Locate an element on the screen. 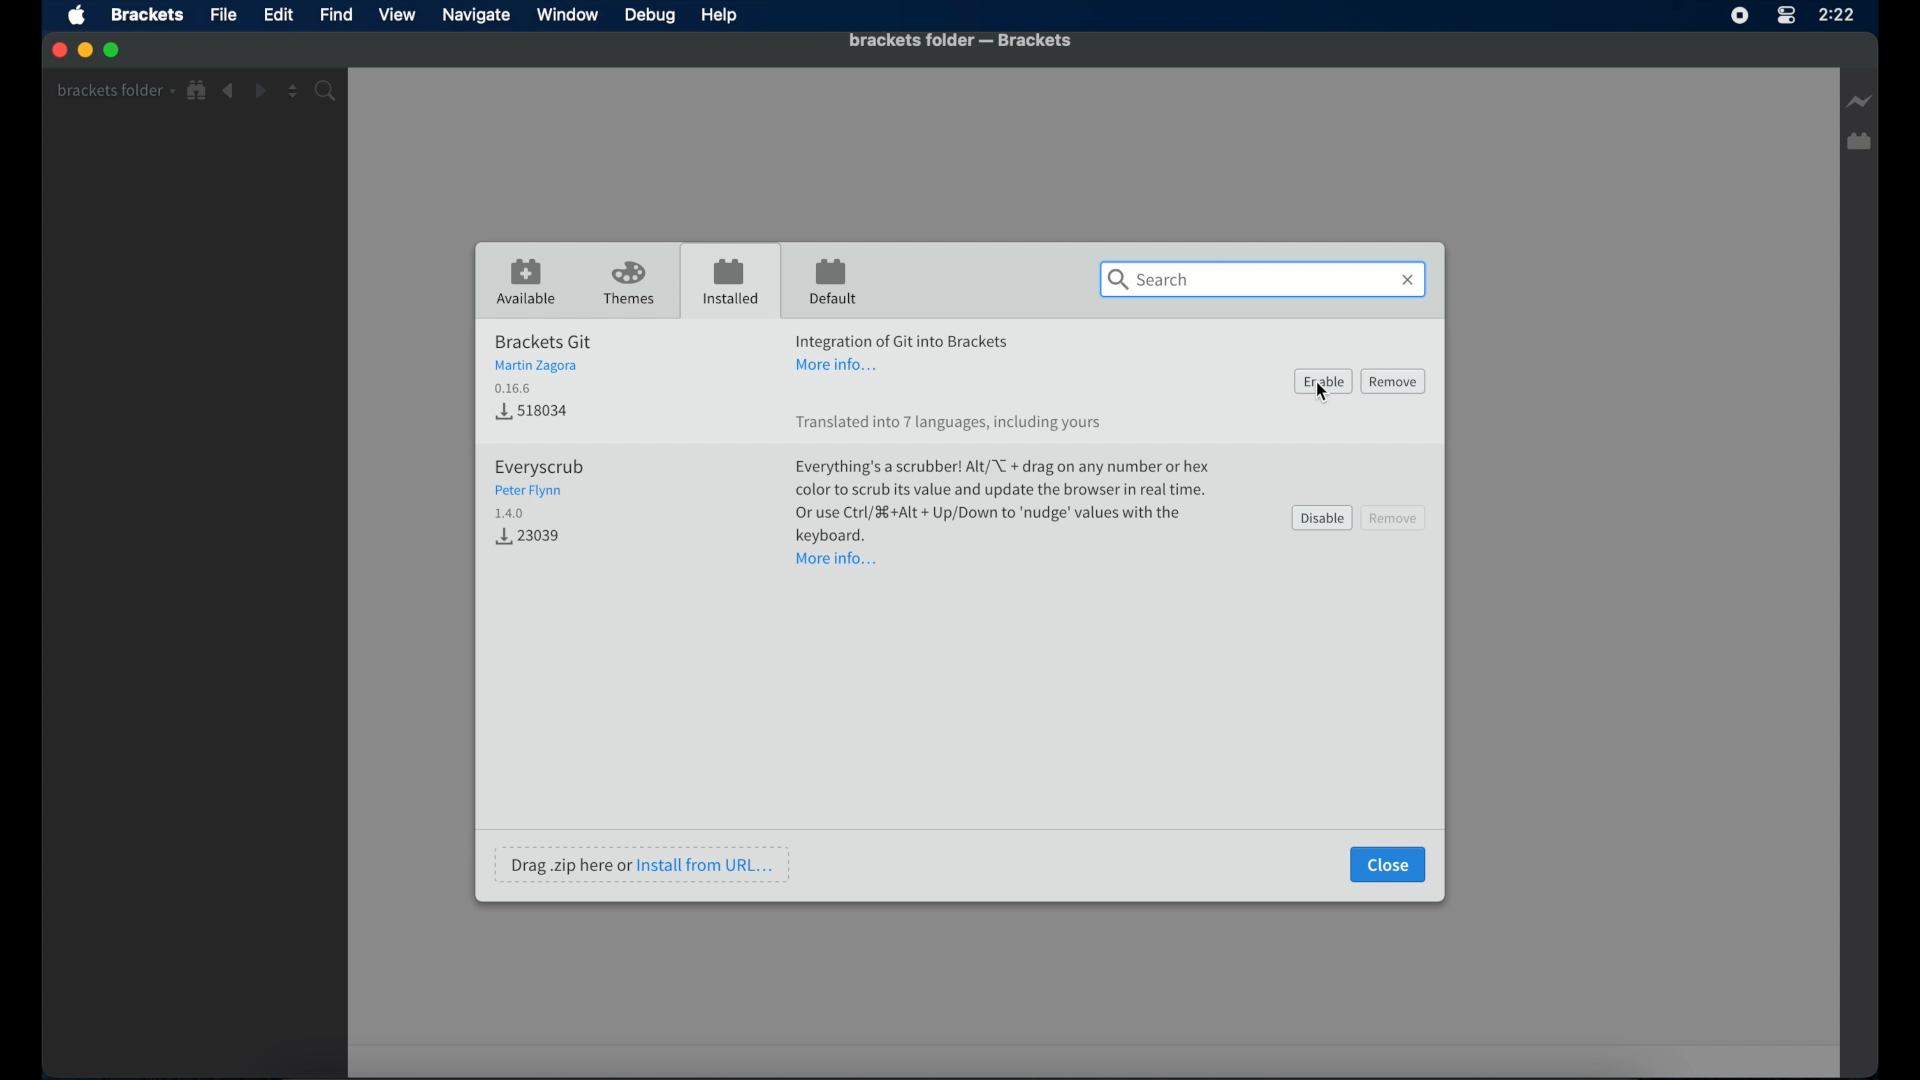  brackets is located at coordinates (147, 16).